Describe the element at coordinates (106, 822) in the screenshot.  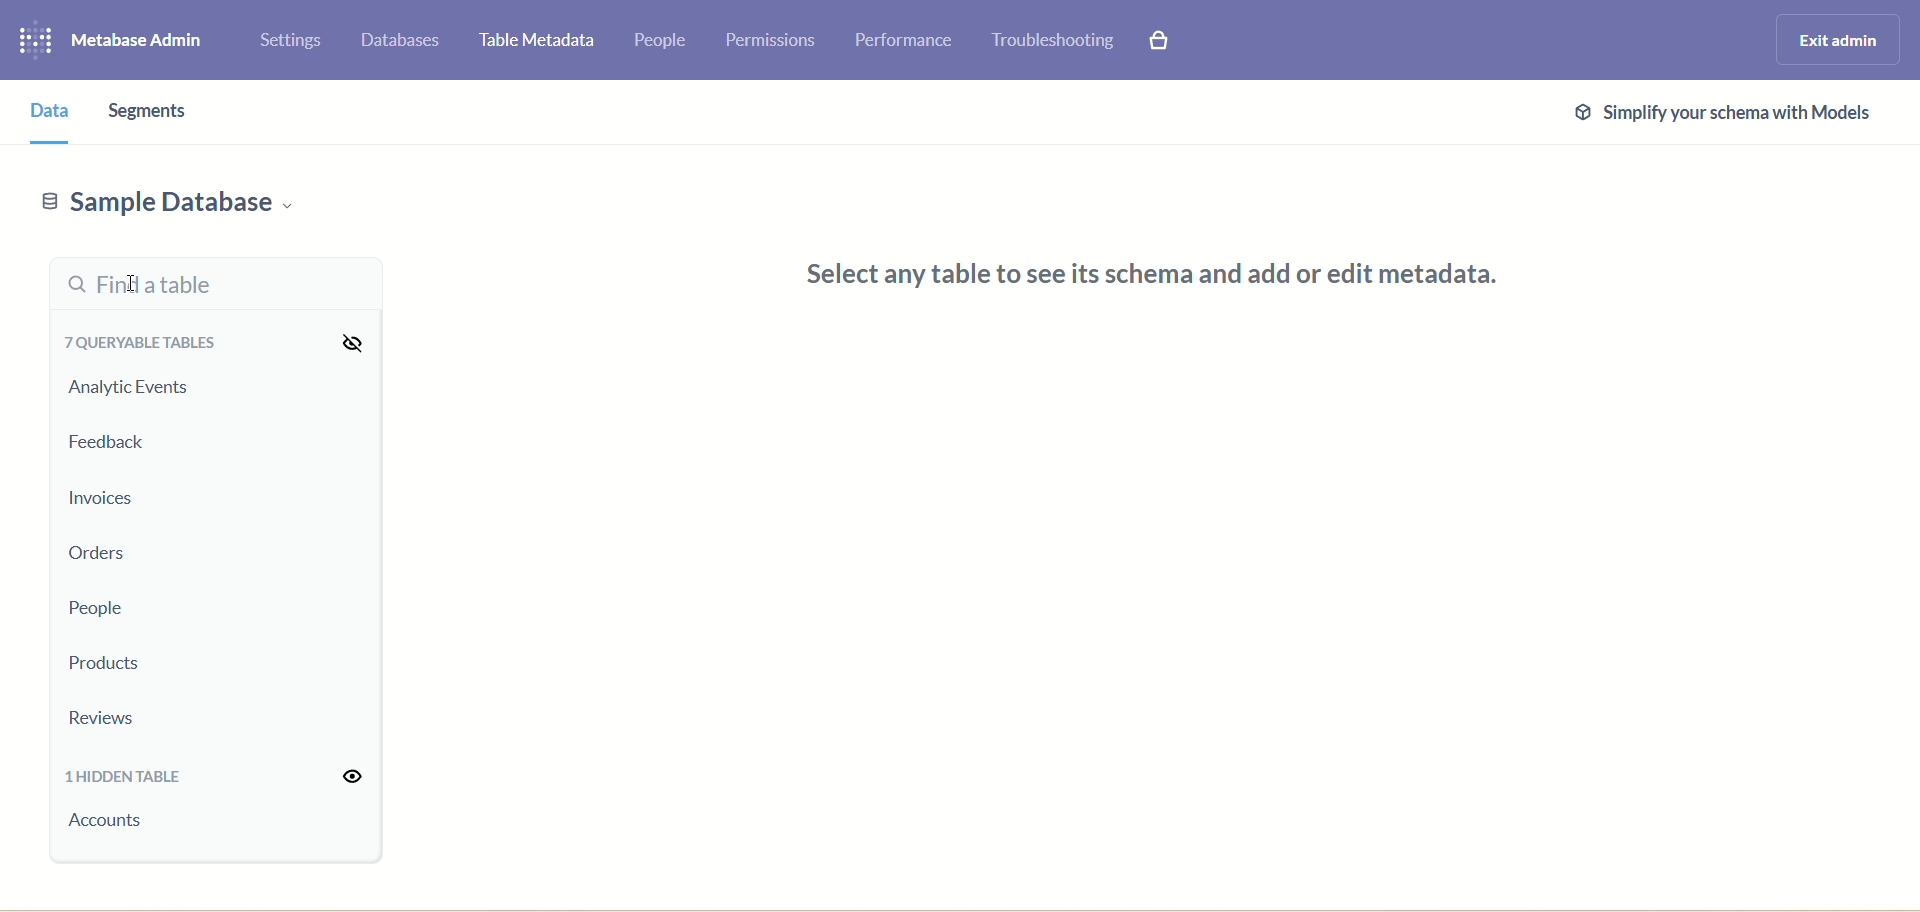
I see `account` at that location.